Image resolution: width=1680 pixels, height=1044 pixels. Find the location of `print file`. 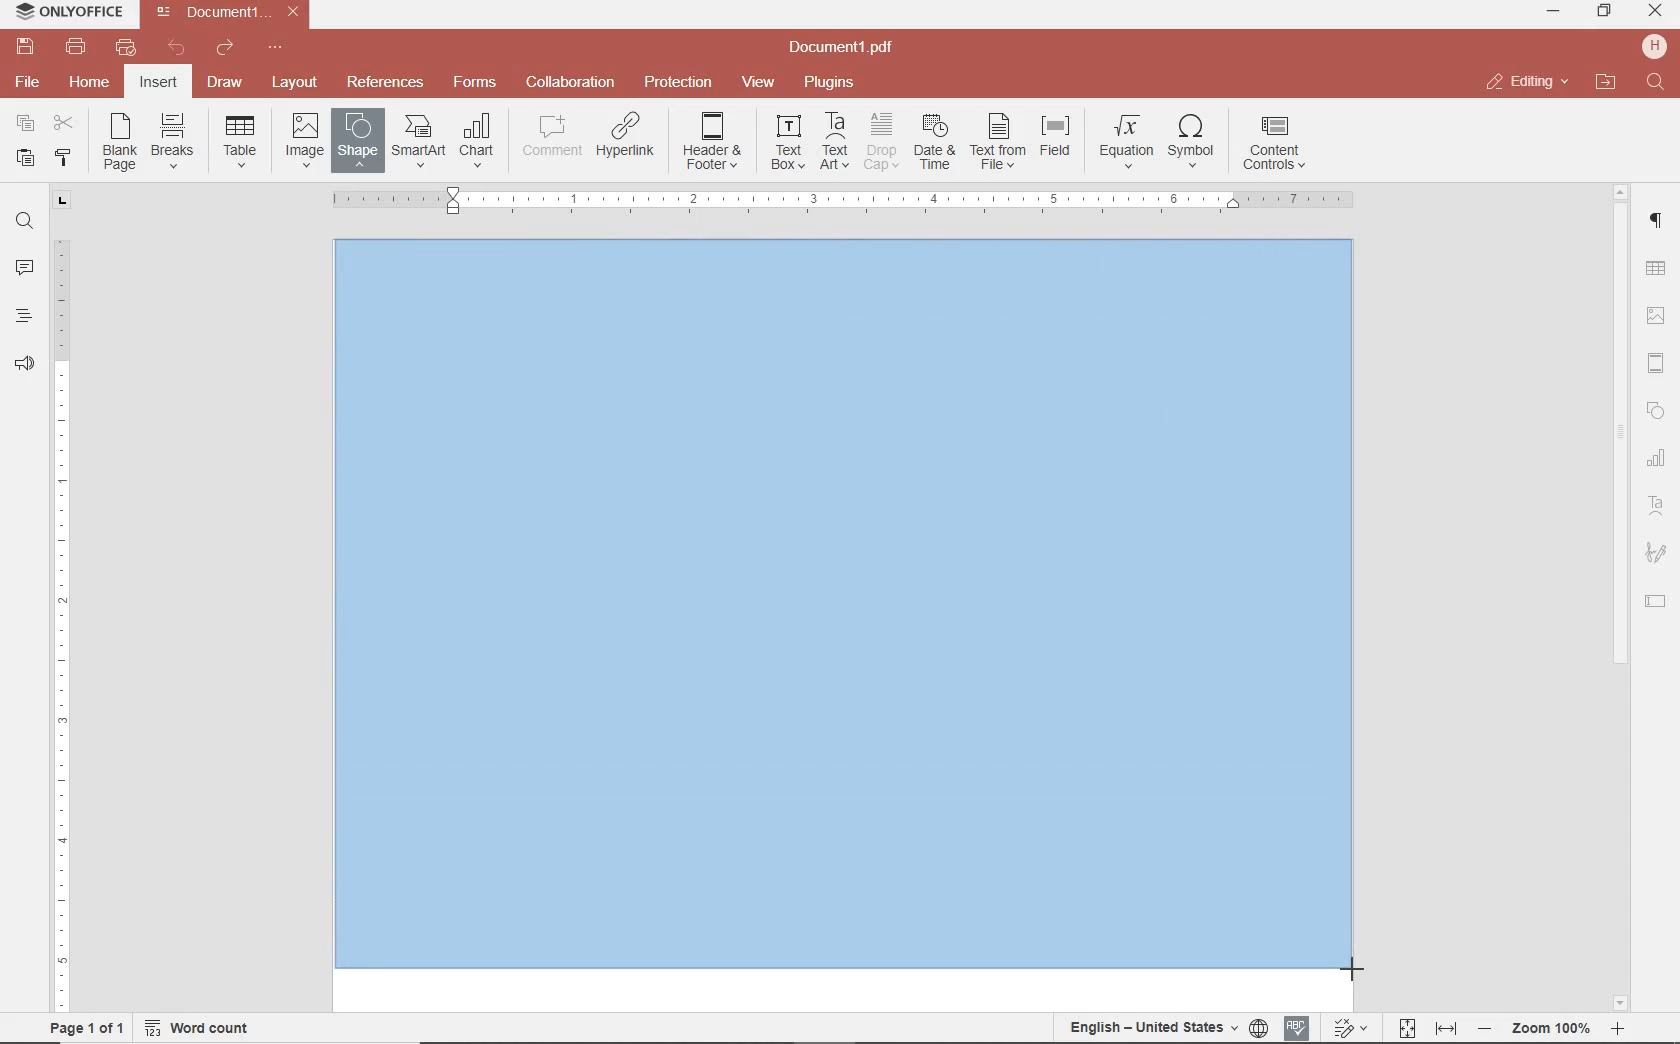

print file is located at coordinates (76, 47).